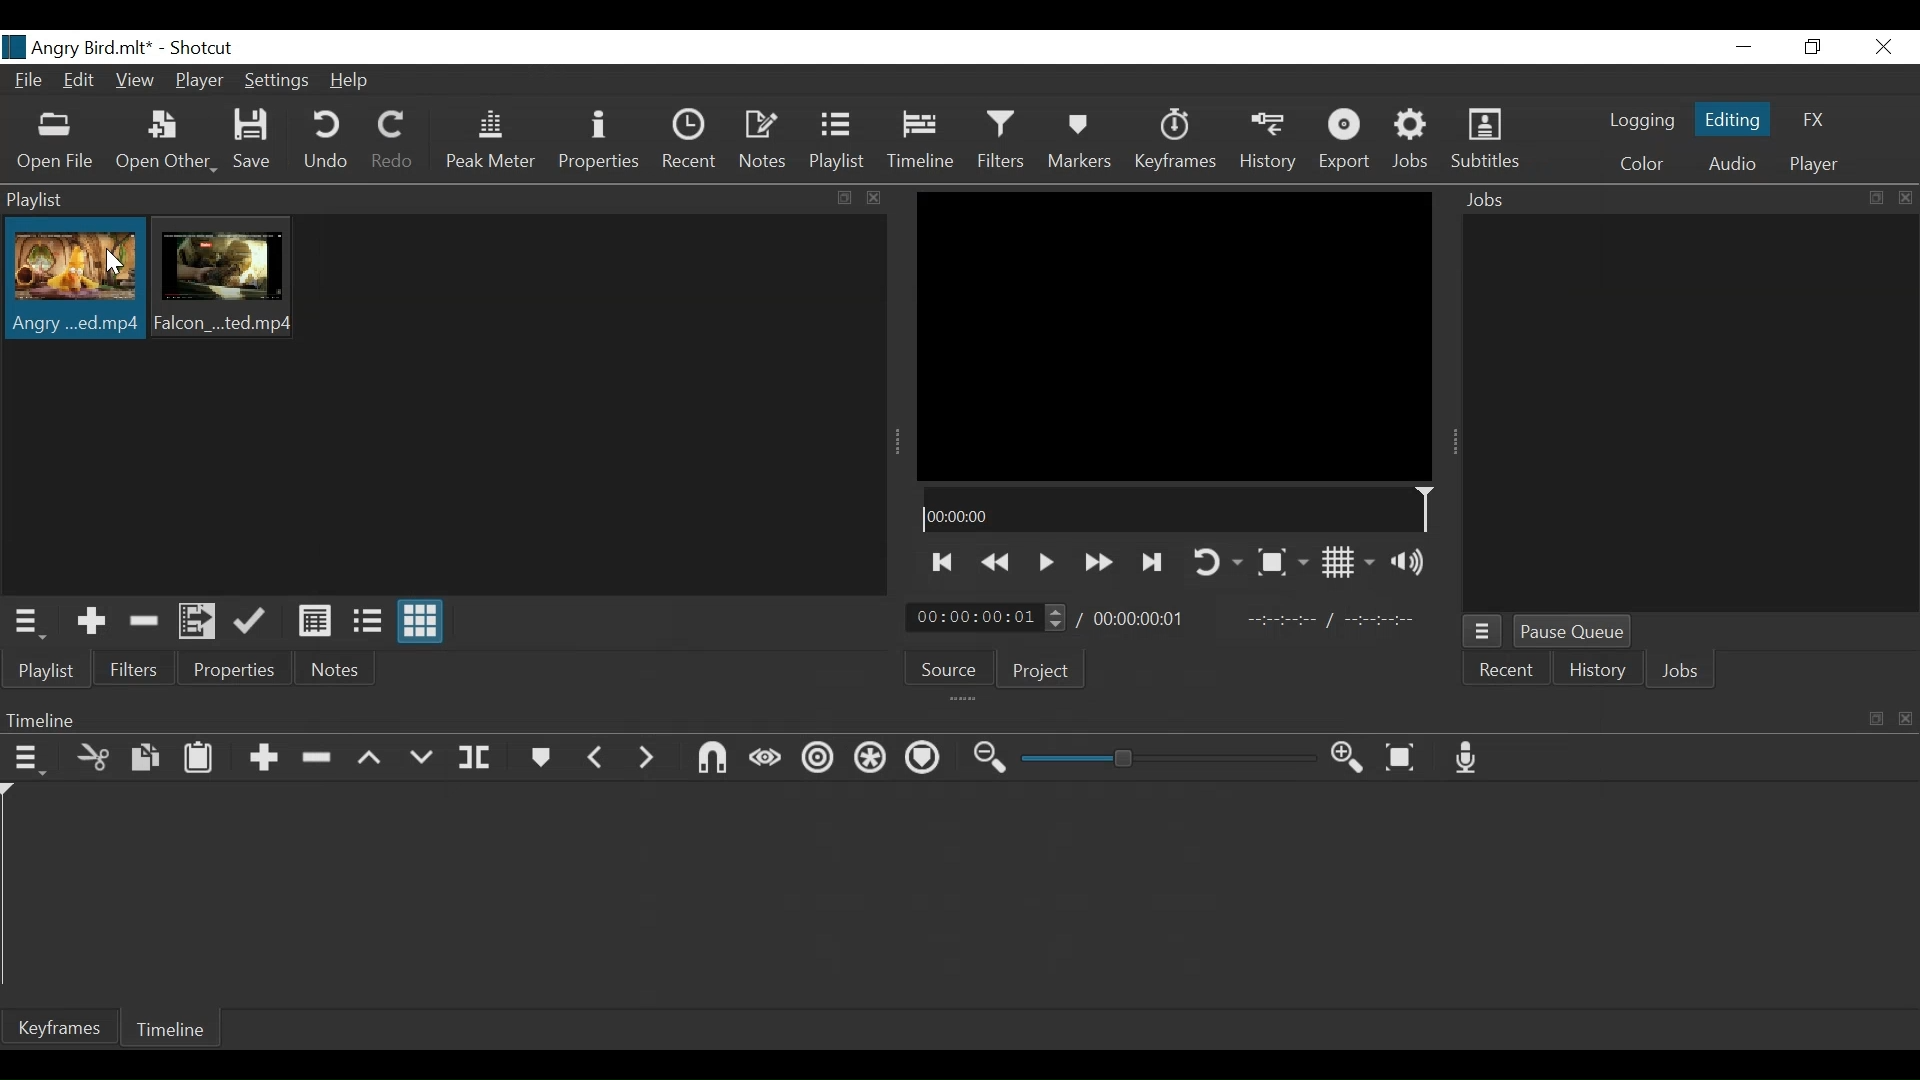 The image size is (1920, 1080). What do you see at coordinates (253, 622) in the screenshot?
I see `Update` at bounding box center [253, 622].